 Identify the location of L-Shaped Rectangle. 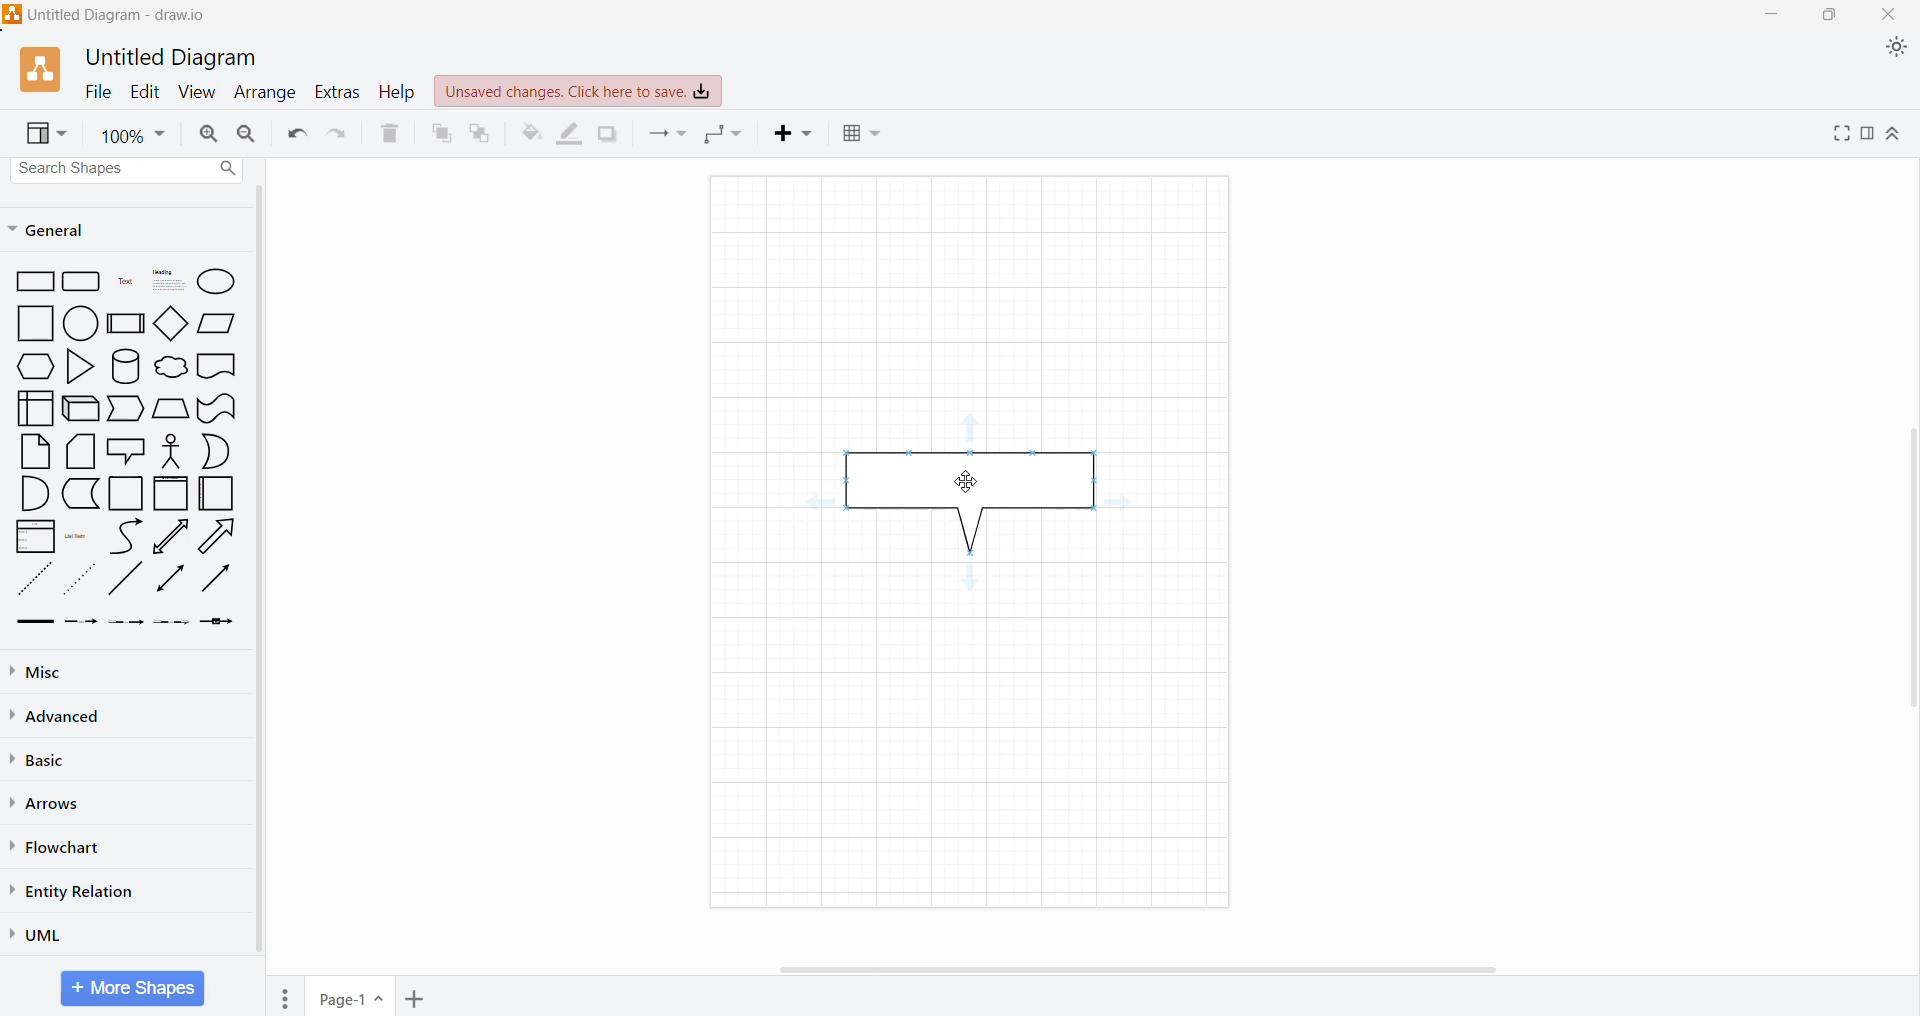
(79, 494).